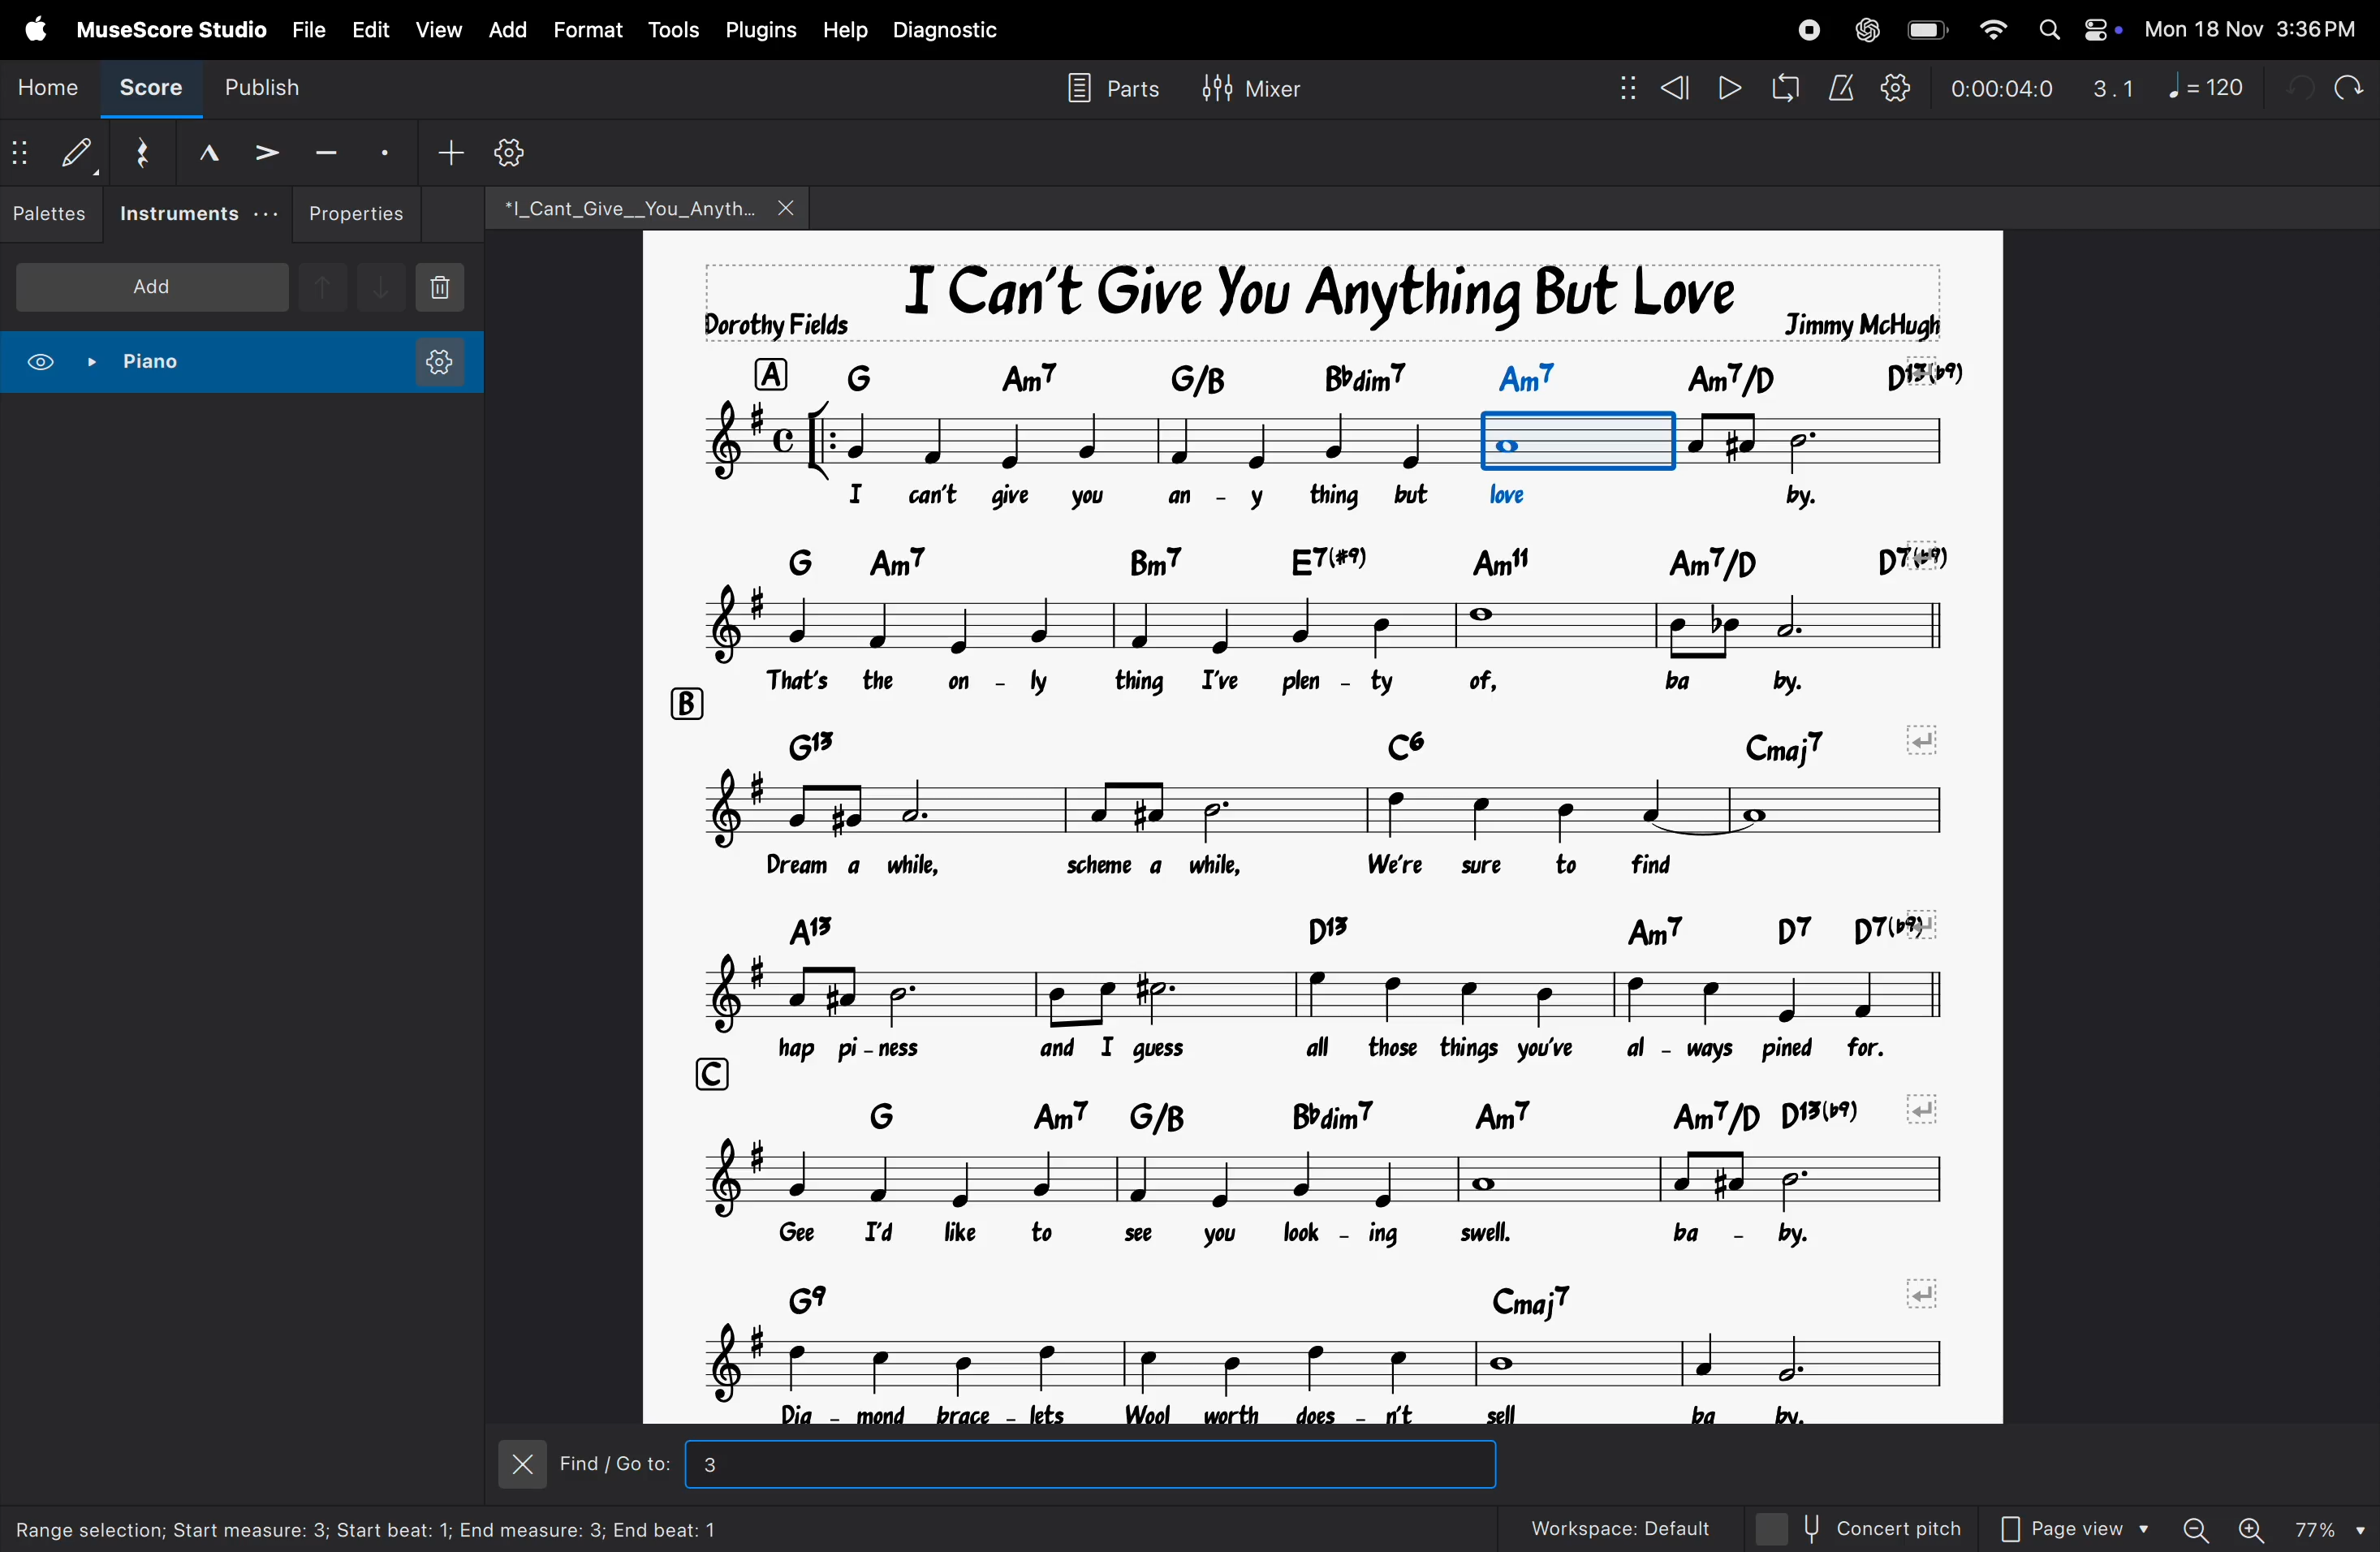  What do you see at coordinates (1842, 88) in the screenshot?
I see `metronome` at bounding box center [1842, 88].